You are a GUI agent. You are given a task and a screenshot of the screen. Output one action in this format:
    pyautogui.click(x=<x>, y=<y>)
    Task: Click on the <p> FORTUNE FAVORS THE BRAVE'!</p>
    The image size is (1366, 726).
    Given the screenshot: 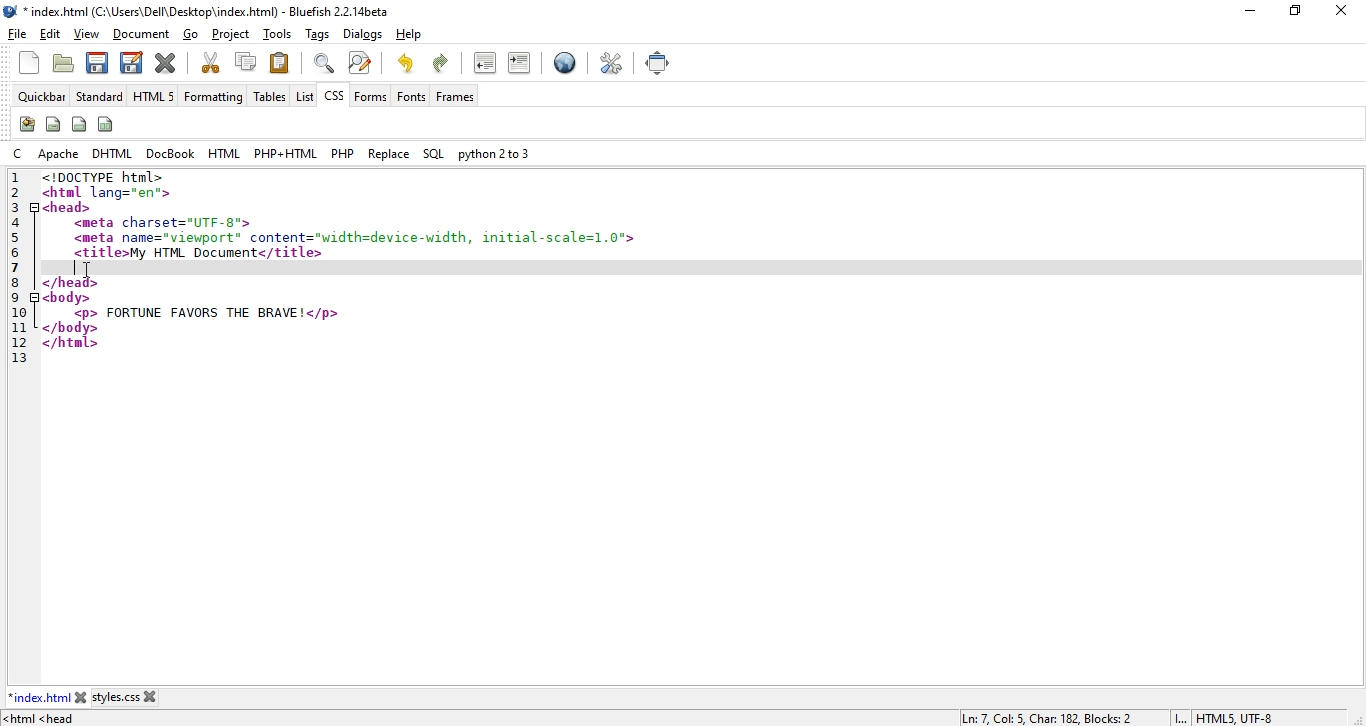 What is the action you would take?
    pyautogui.click(x=205, y=313)
    